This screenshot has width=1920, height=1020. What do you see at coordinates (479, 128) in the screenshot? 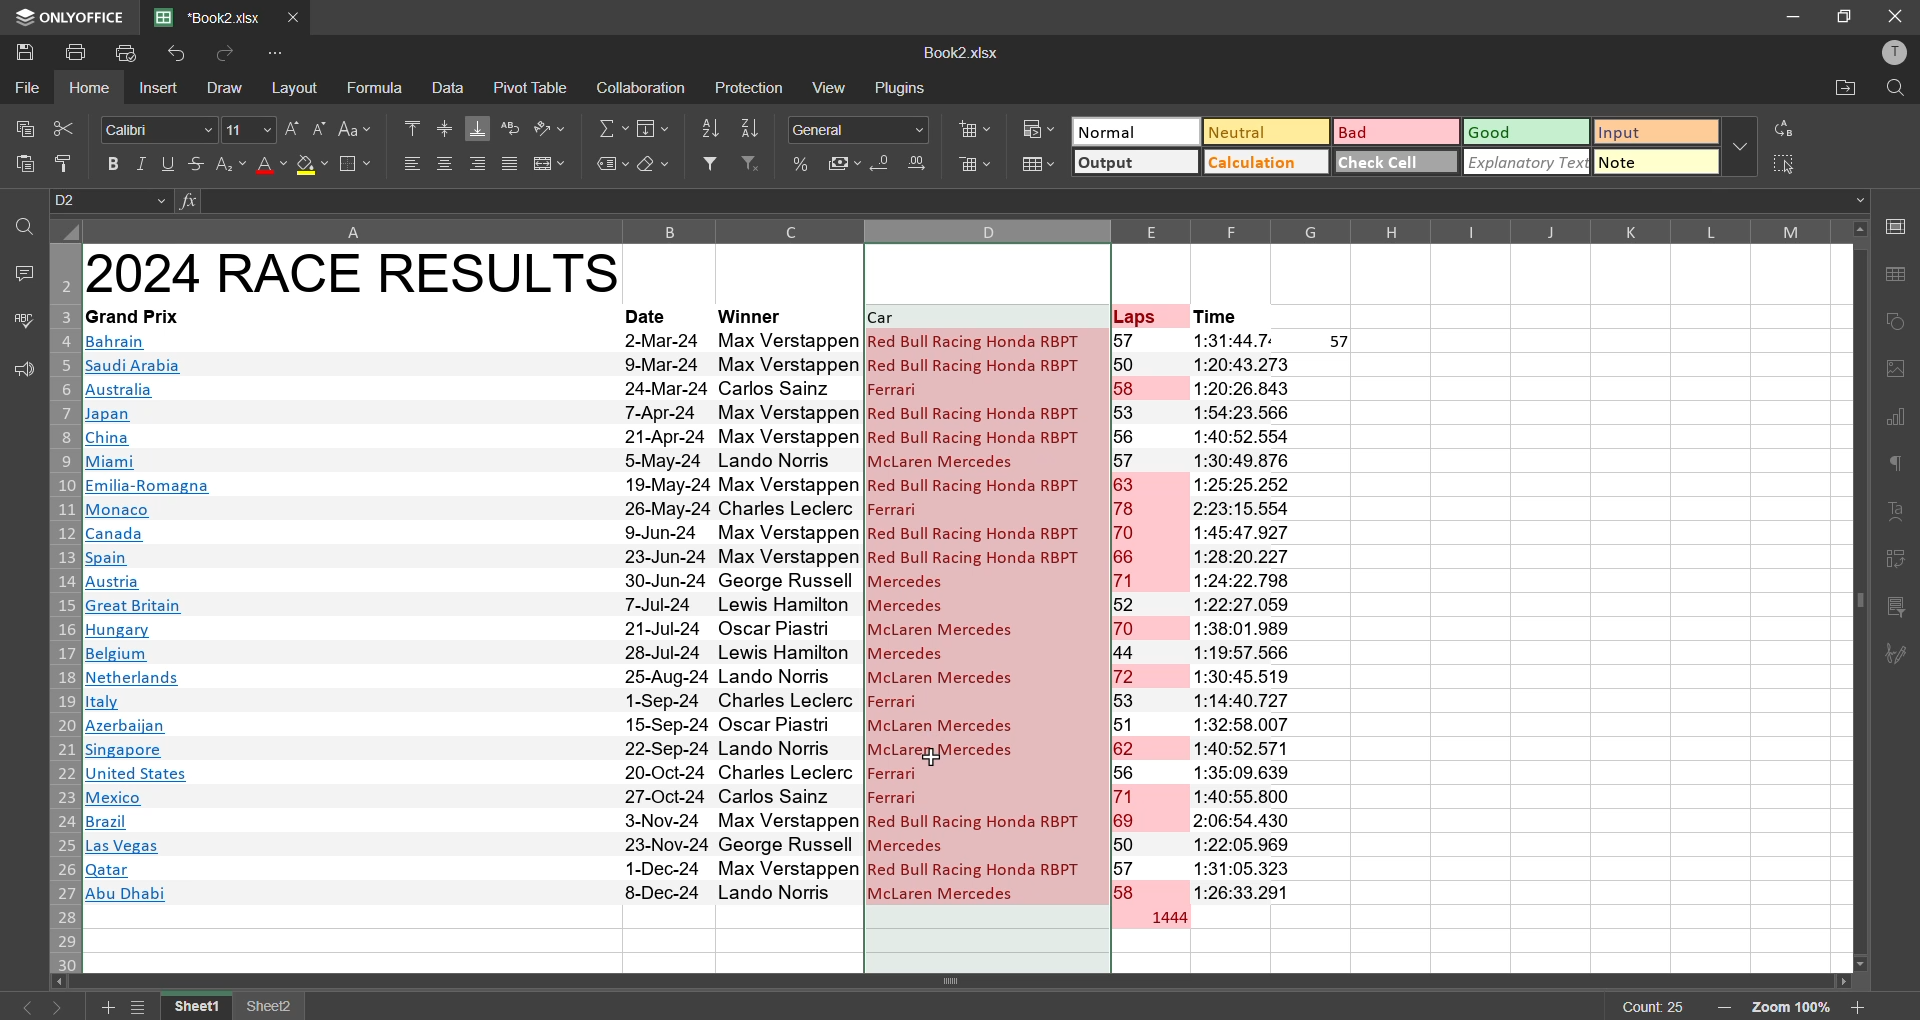
I see `align bottom` at bounding box center [479, 128].